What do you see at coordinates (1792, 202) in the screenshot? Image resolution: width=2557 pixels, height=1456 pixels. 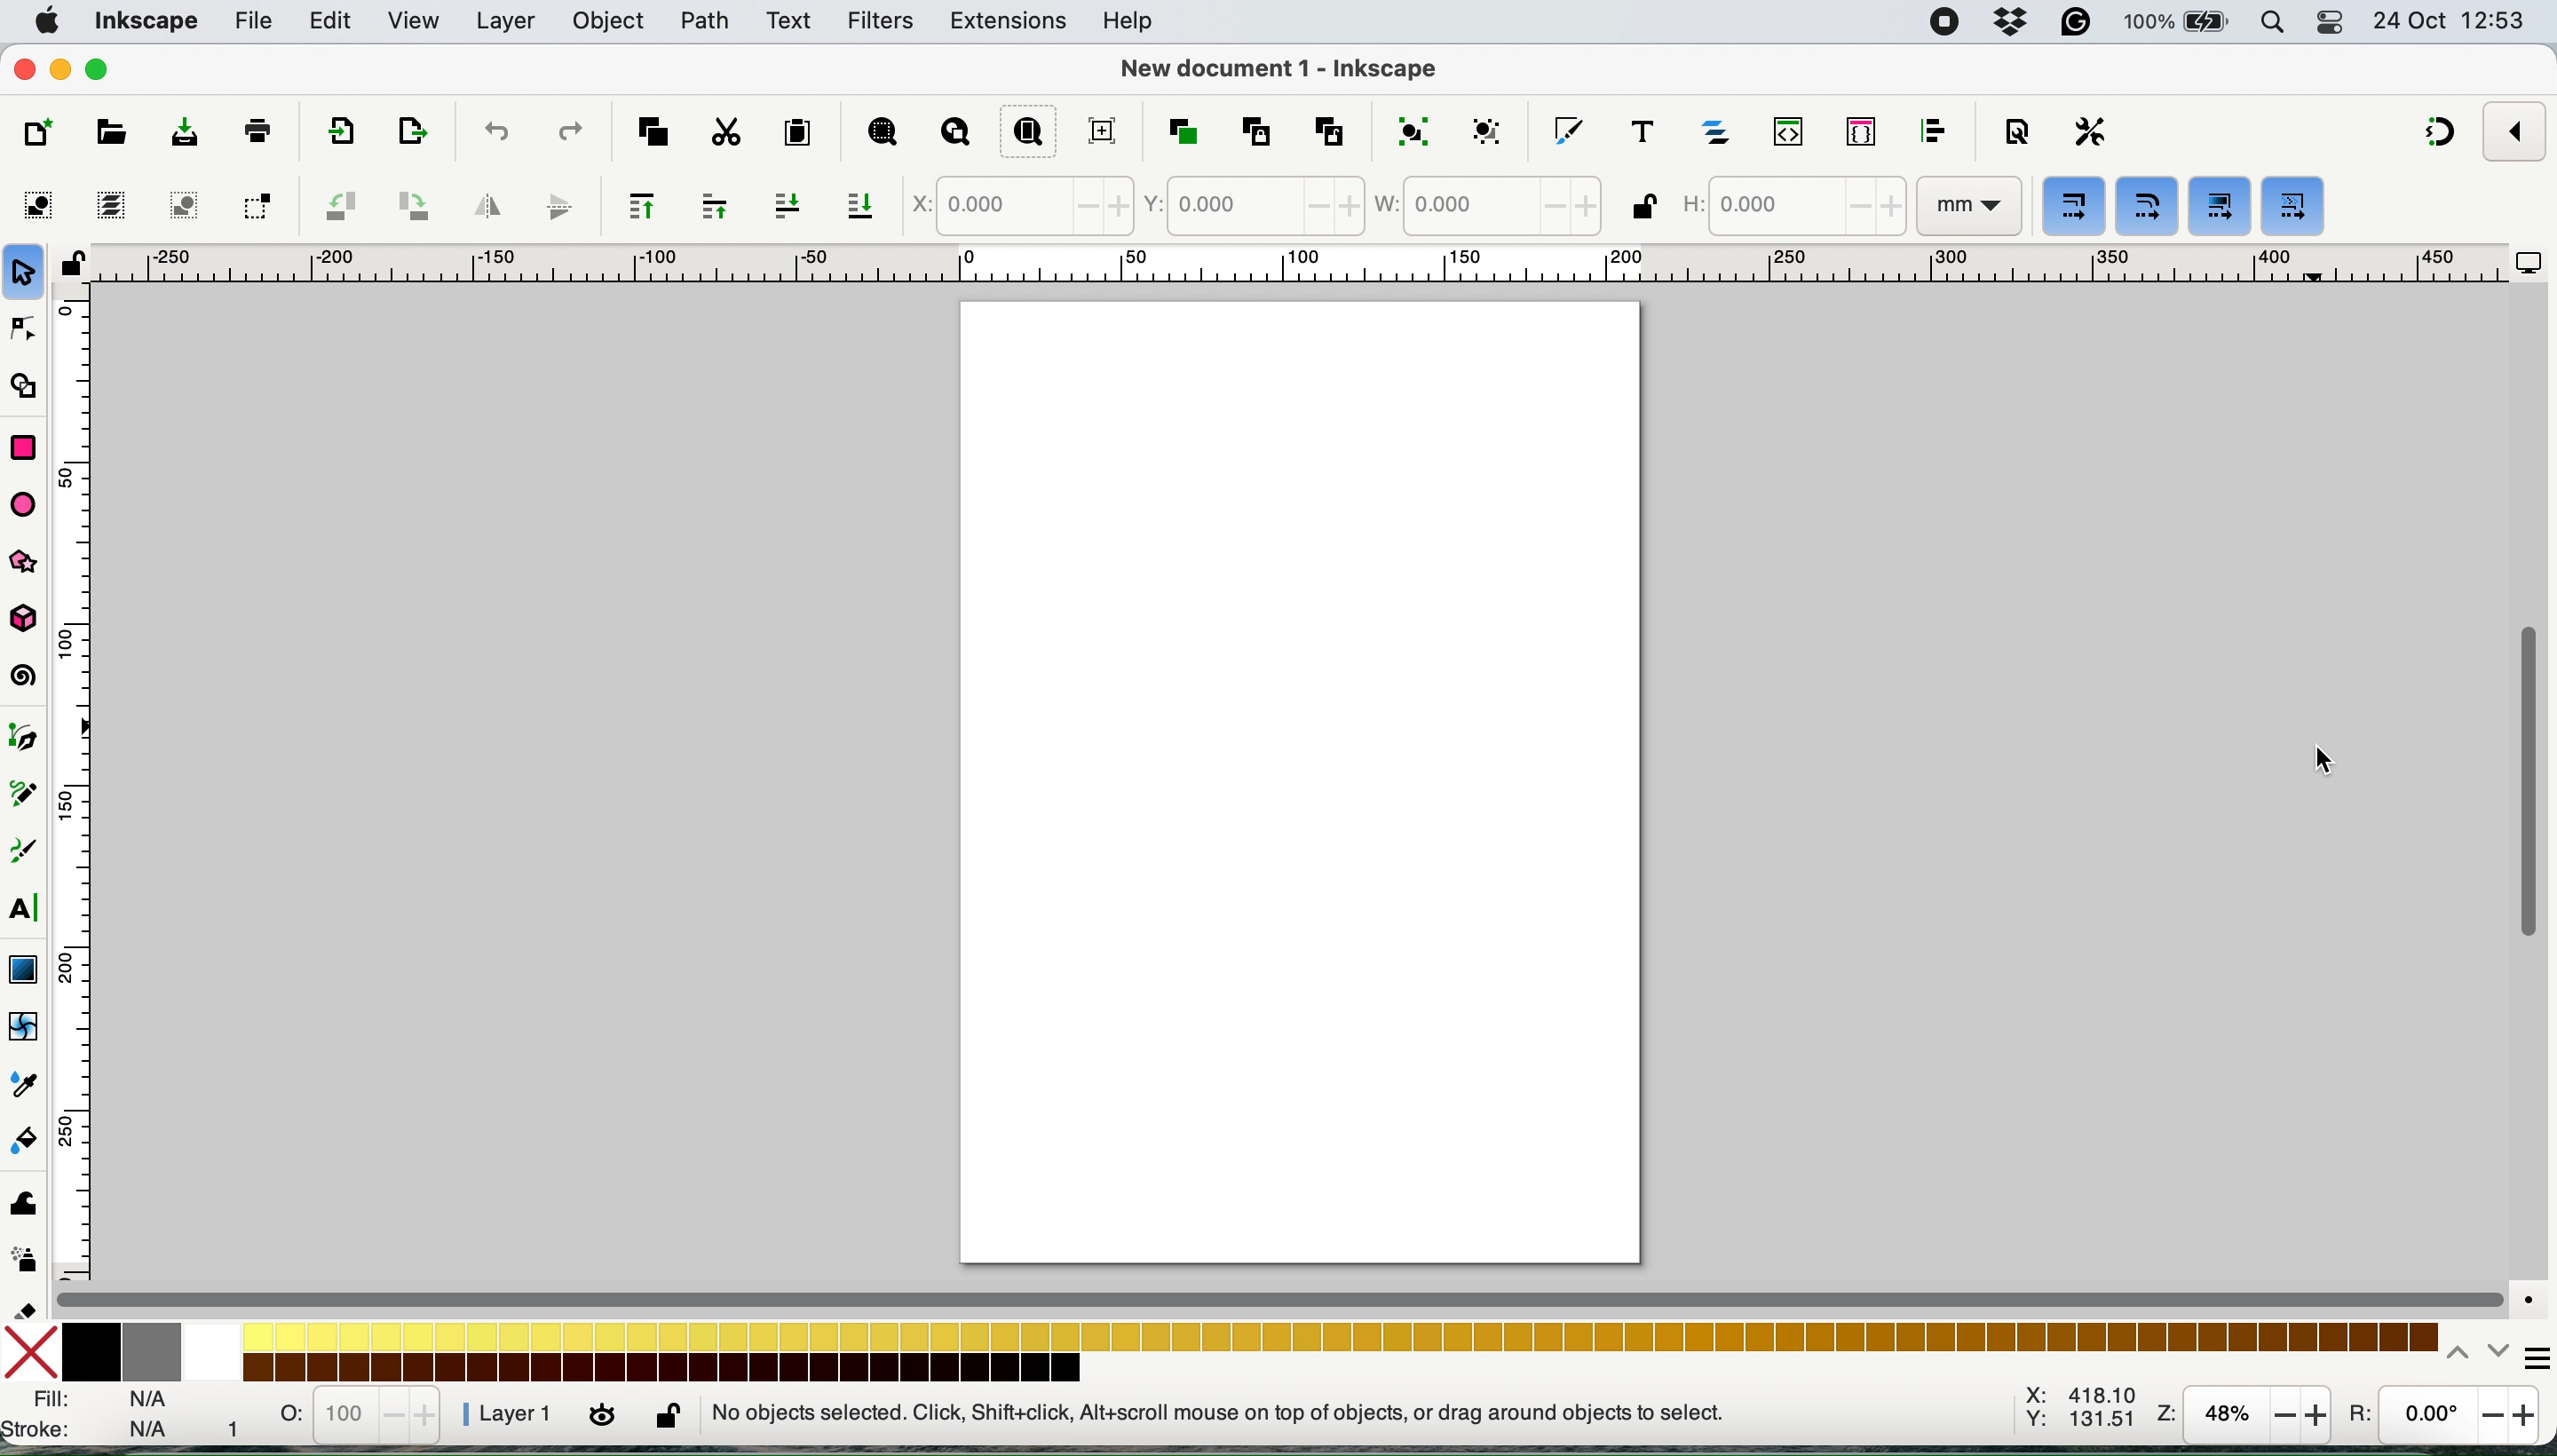 I see `height` at bounding box center [1792, 202].